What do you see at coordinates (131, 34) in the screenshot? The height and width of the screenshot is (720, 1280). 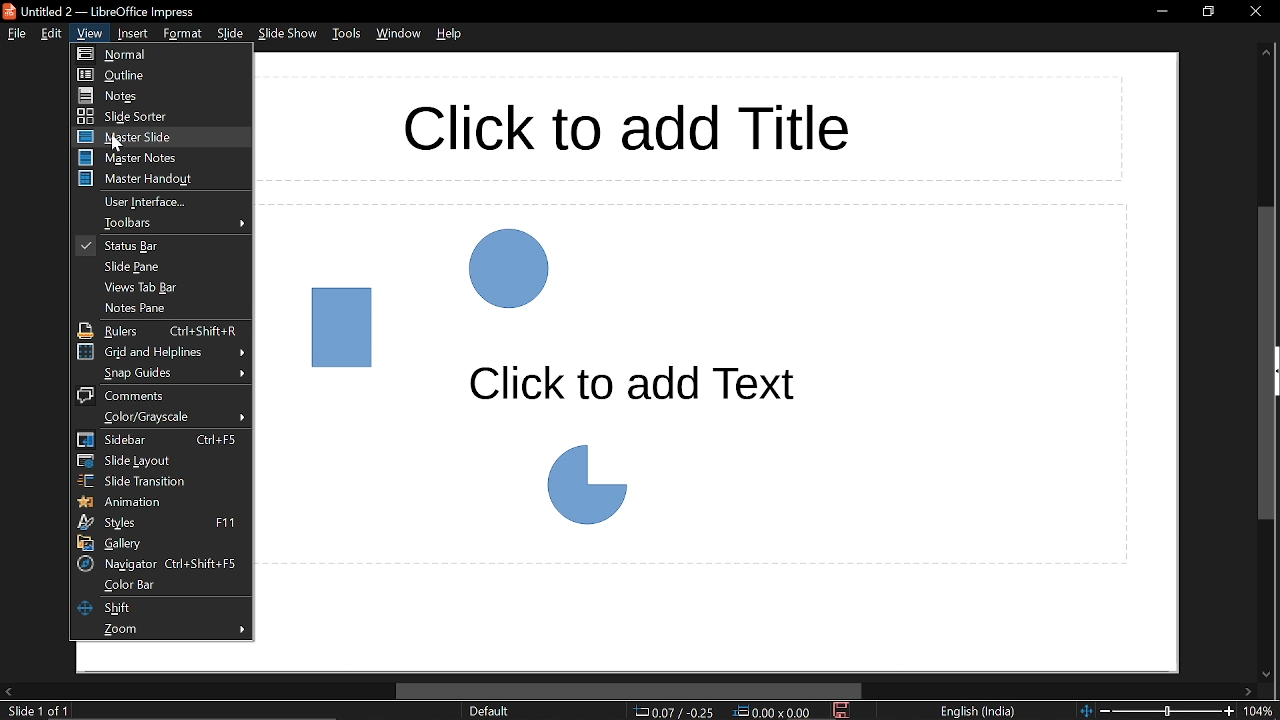 I see `Insert` at bounding box center [131, 34].